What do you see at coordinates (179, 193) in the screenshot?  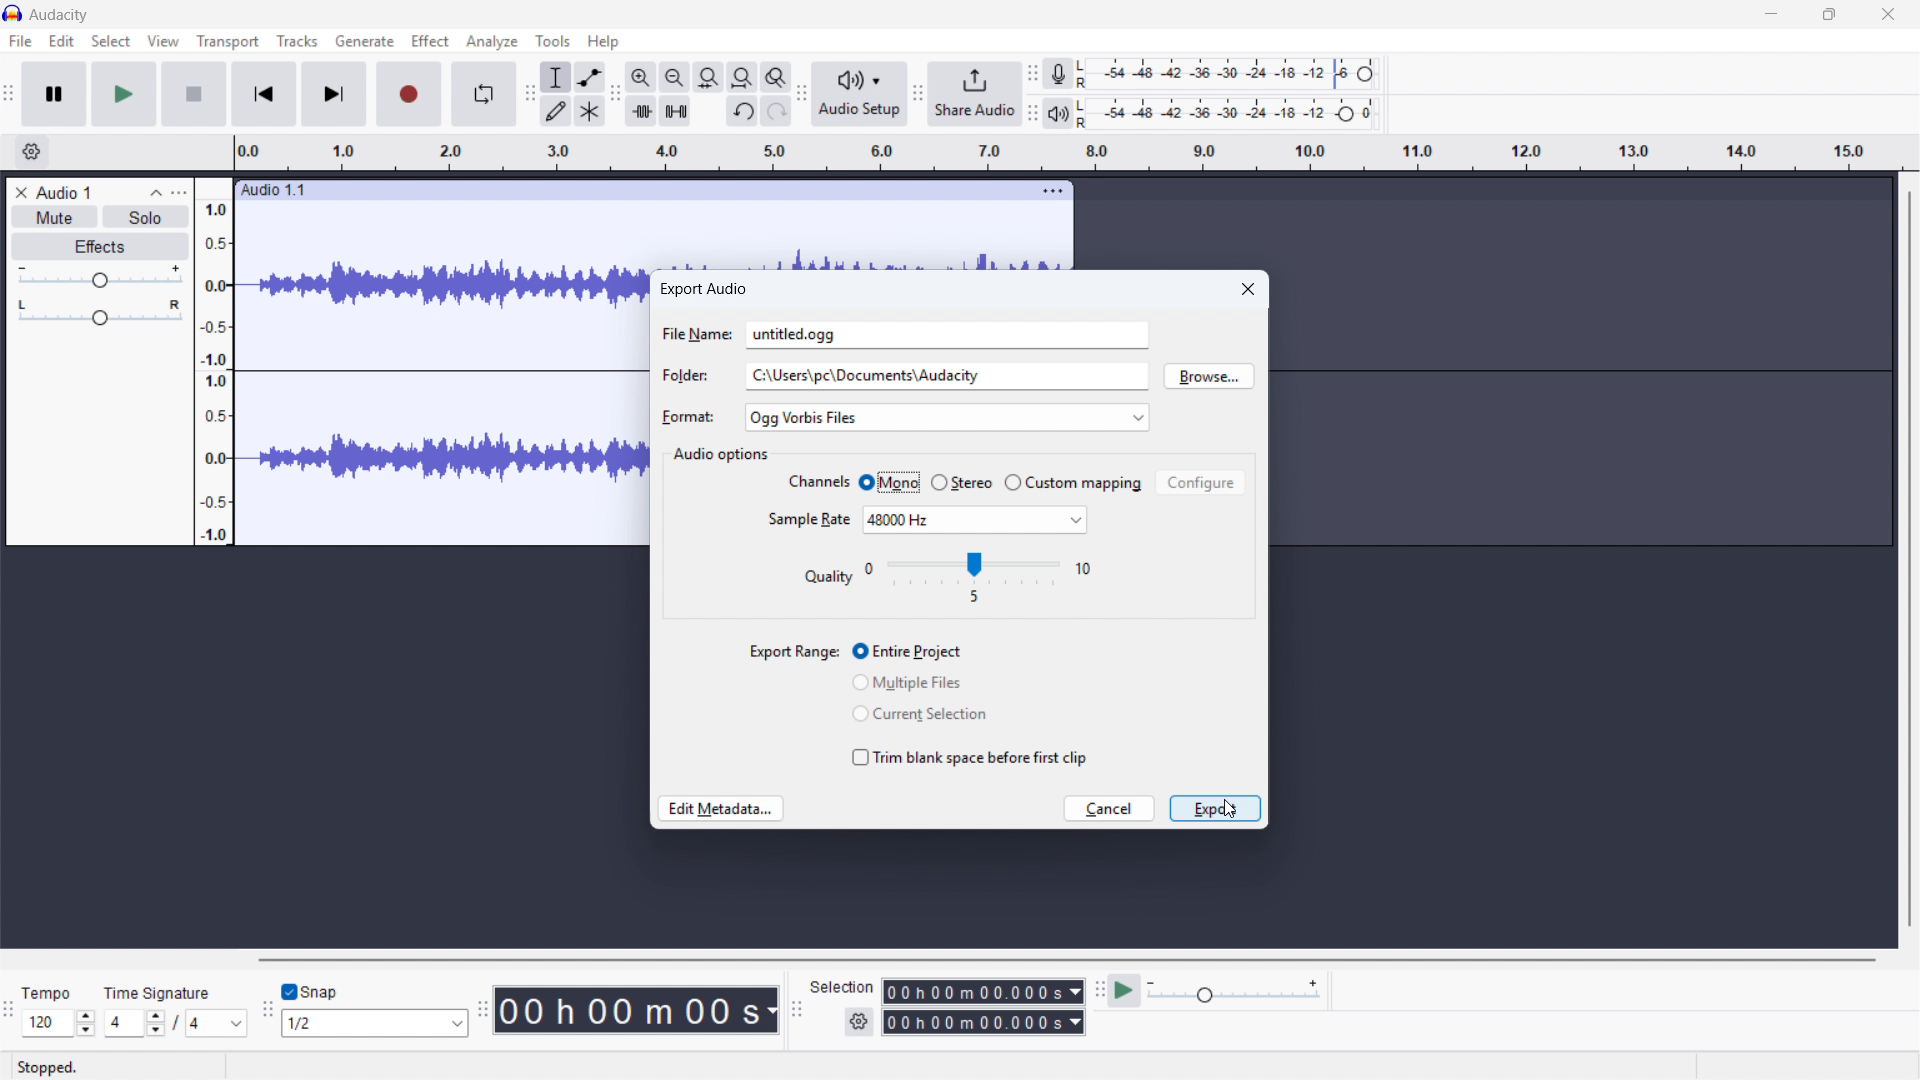 I see `Track control panel menu ` at bounding box center [179, 193].